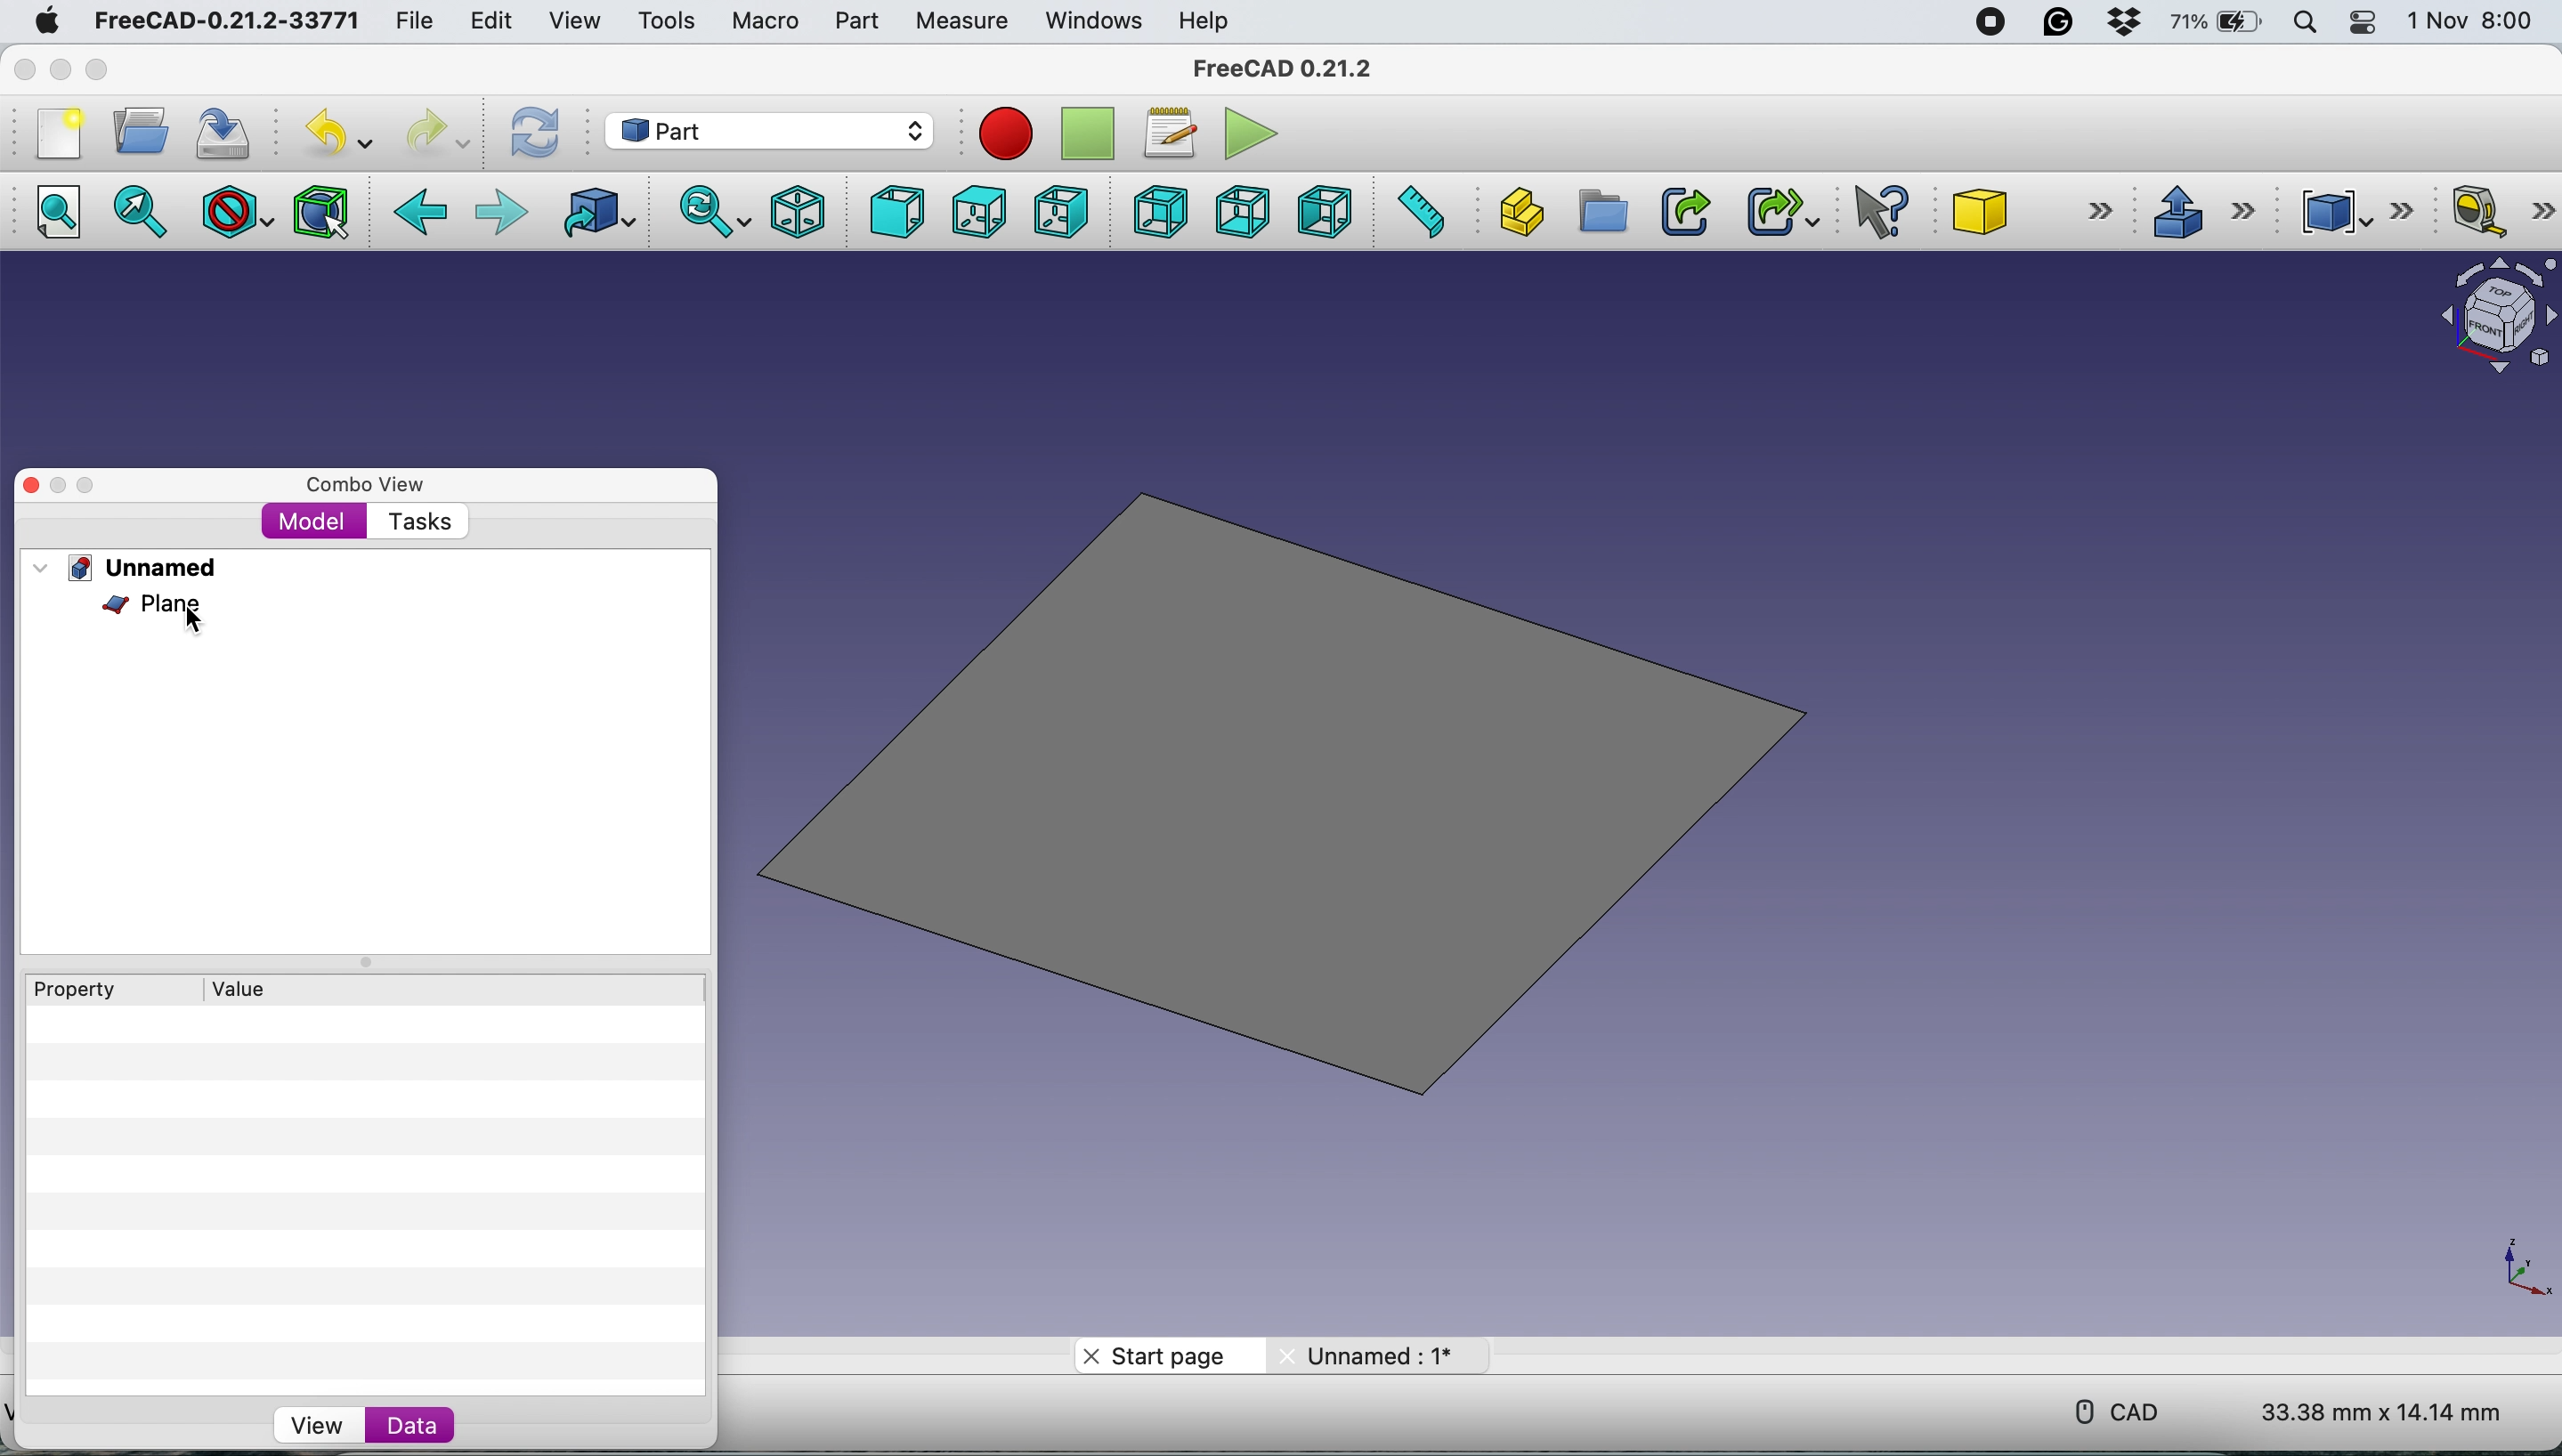  Describe the element at coordinates (101, 70) in the screenshot. I see `maximise` at that location.